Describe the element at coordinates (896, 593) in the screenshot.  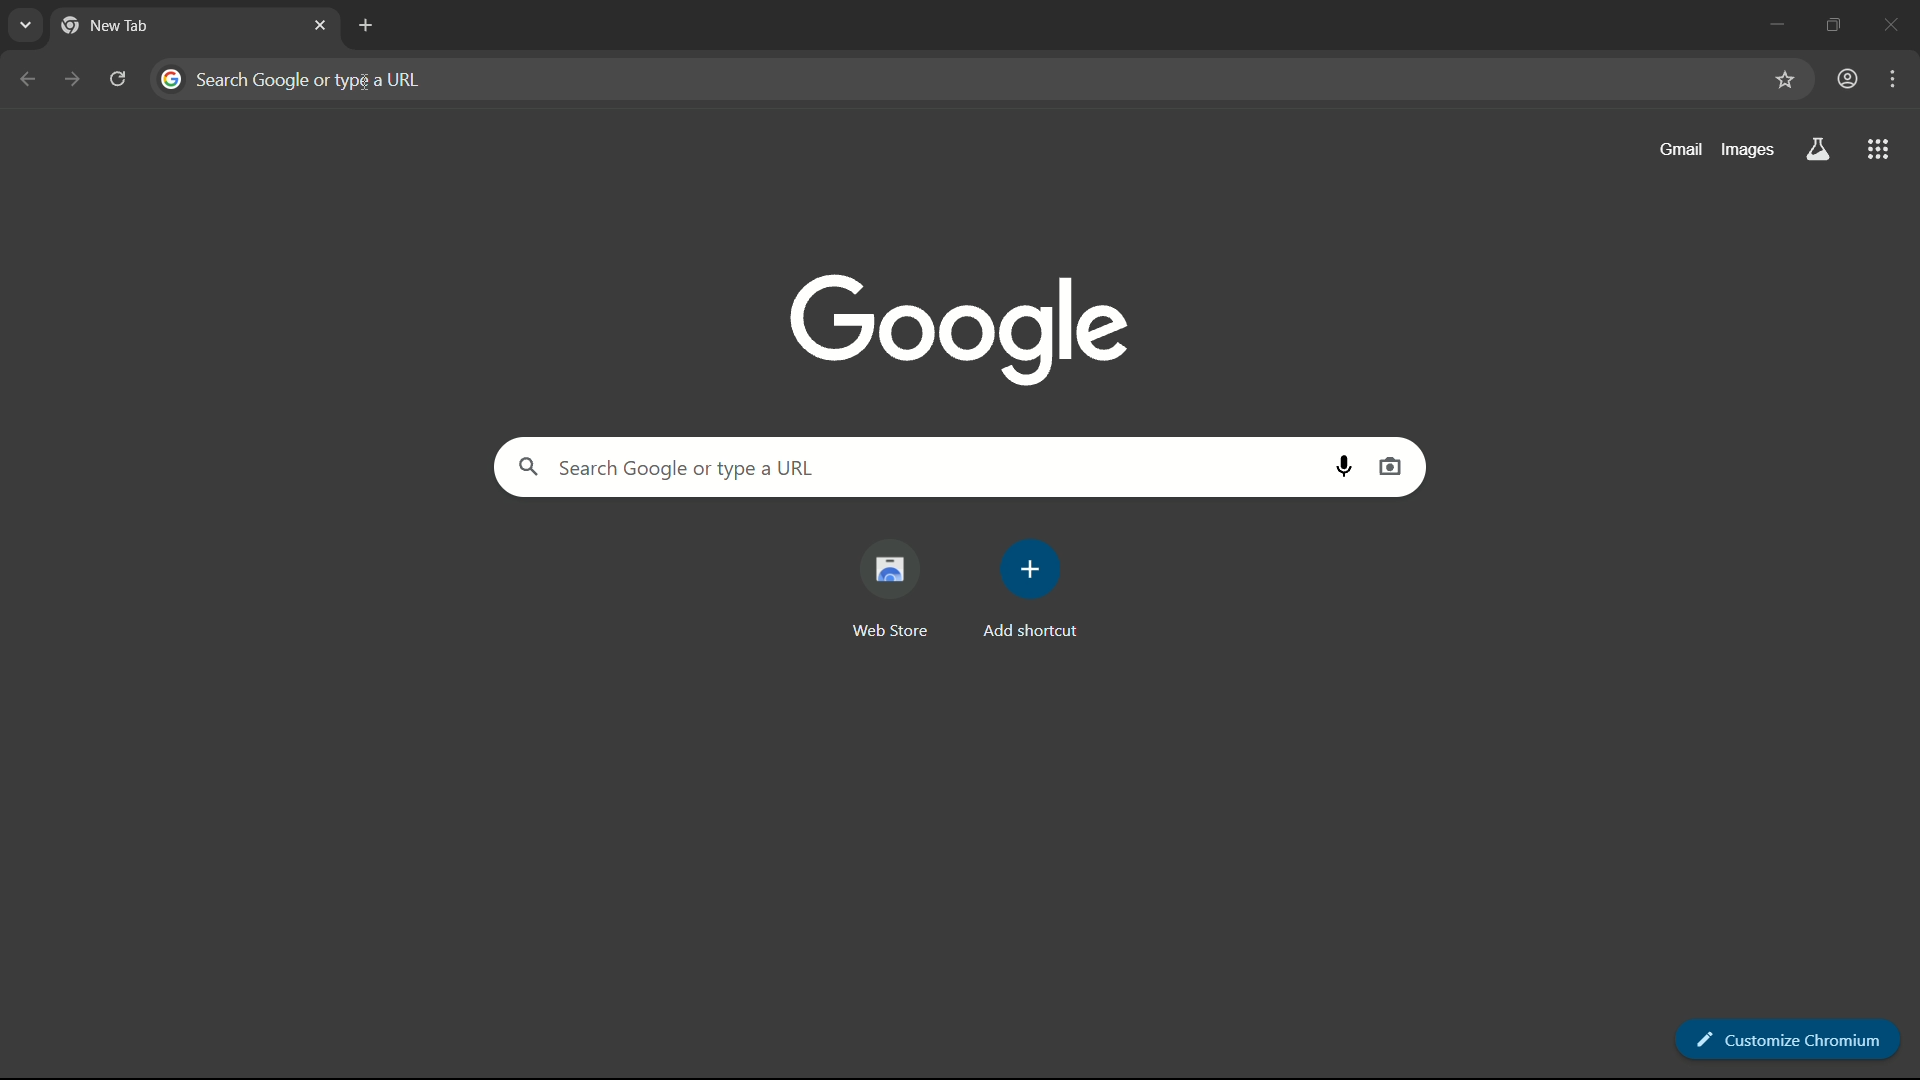
I see `web store shortcut` at that location.